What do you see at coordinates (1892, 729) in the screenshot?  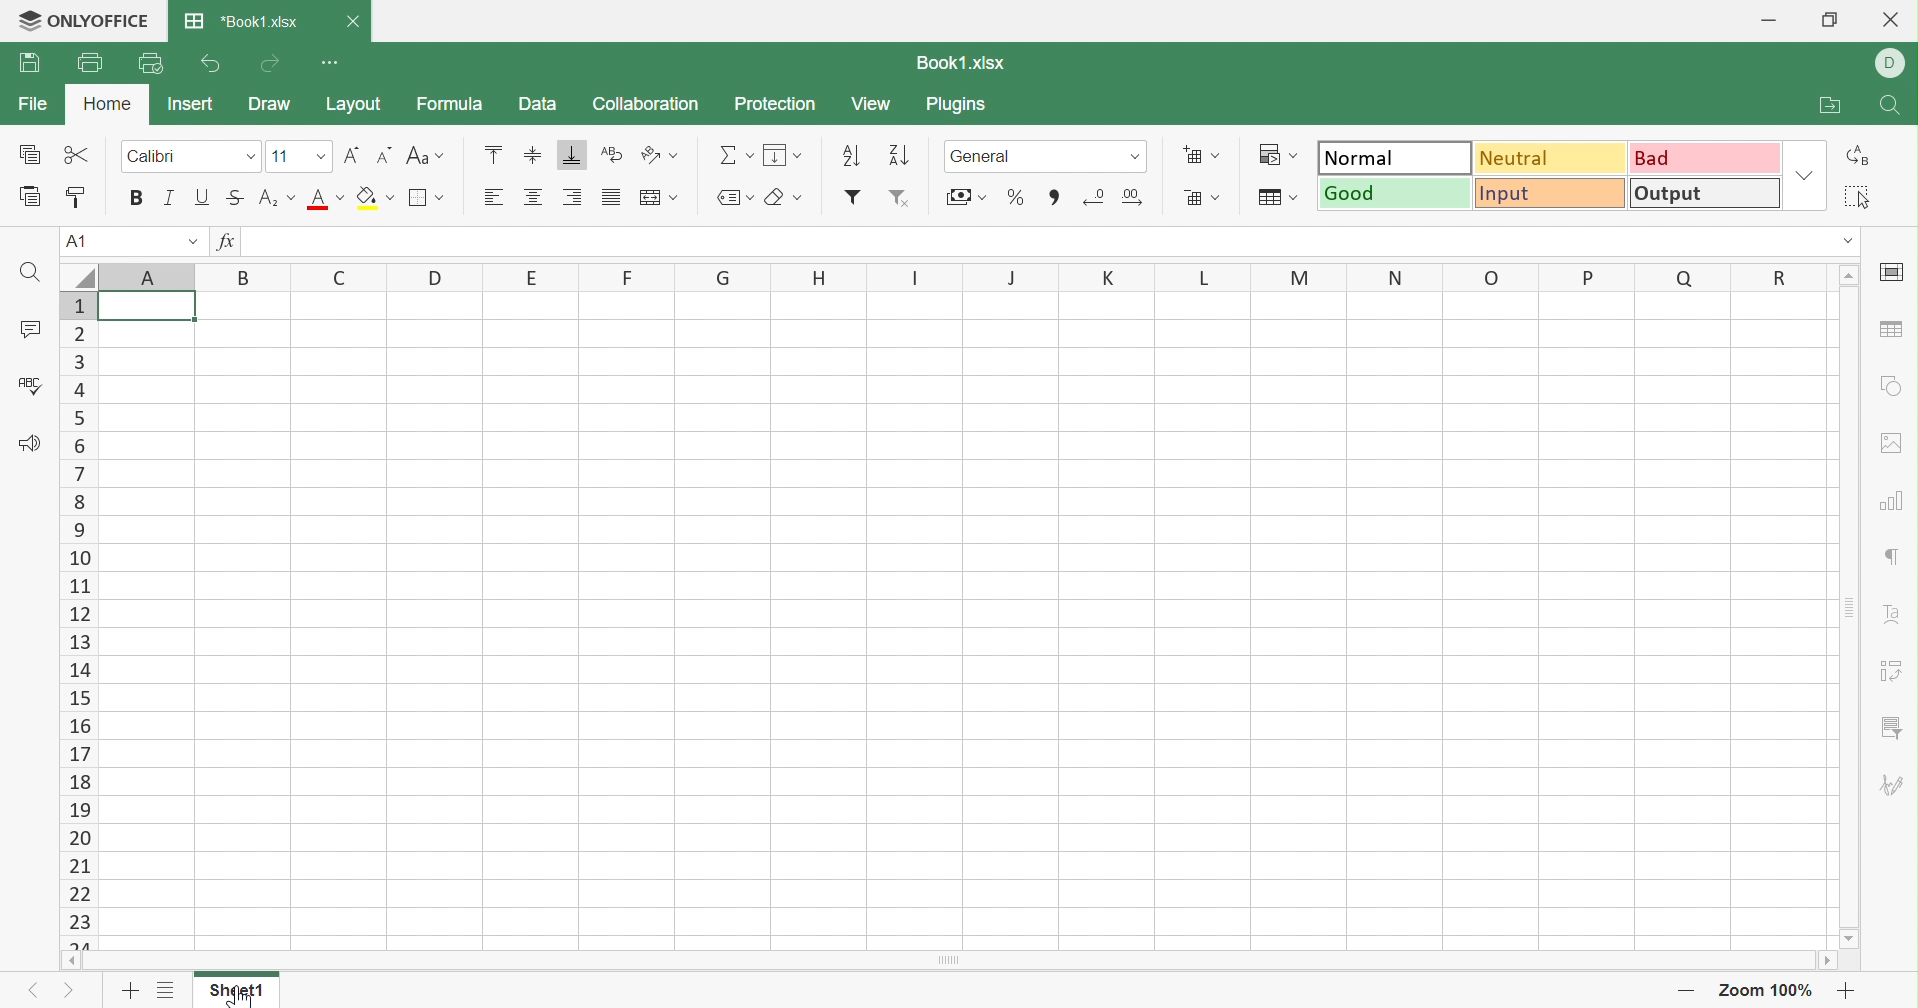 I see `Filter menu` at bounding box center [1892, 729].